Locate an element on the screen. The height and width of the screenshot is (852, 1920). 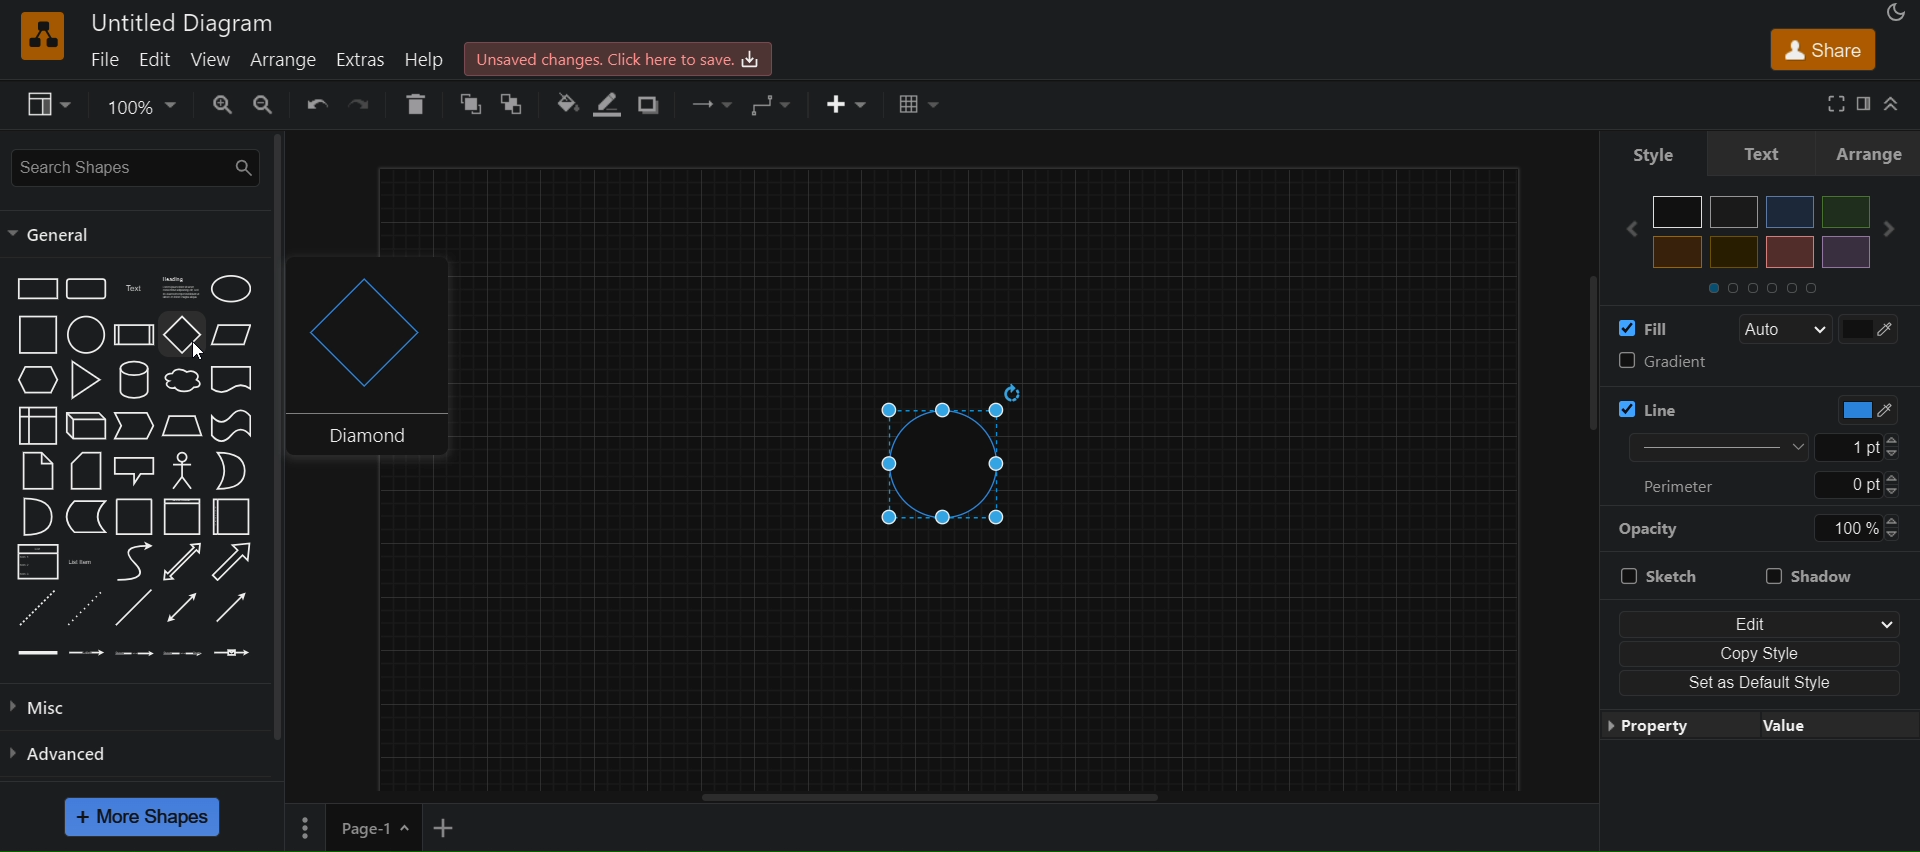
advanced is located at coordinates (70, 751).